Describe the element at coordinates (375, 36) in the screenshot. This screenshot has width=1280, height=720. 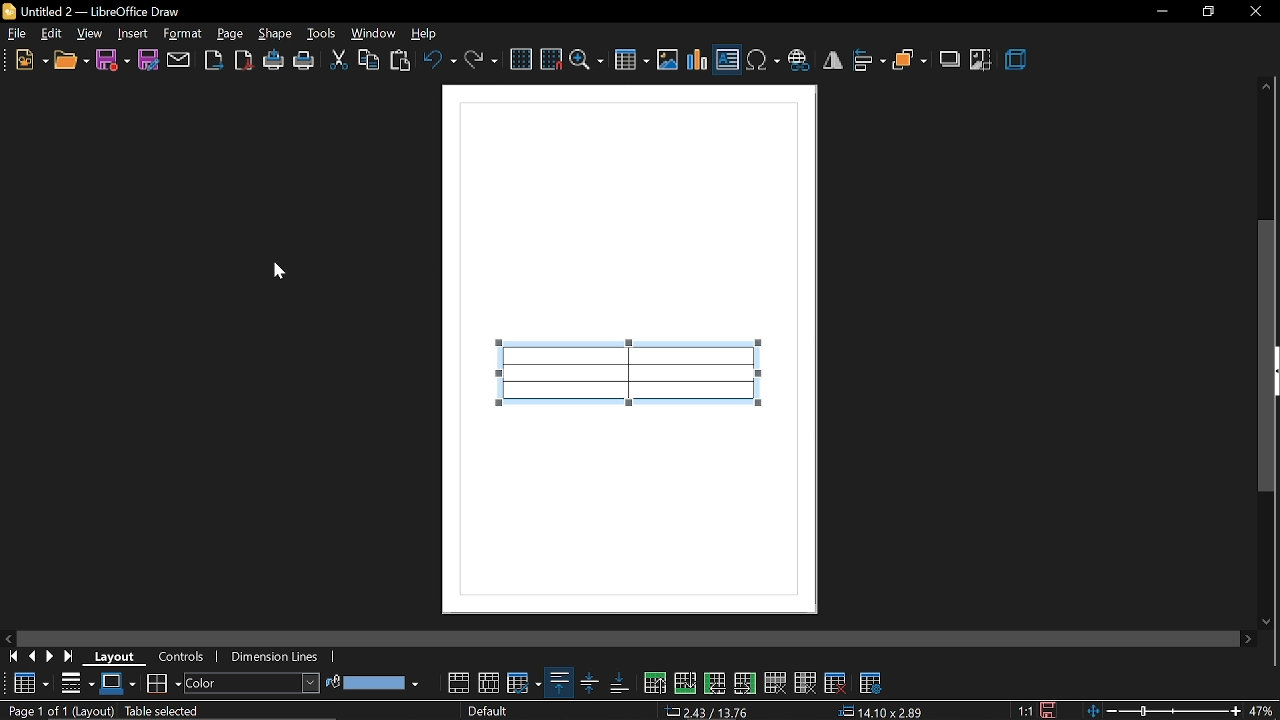
I see `window` at that location.